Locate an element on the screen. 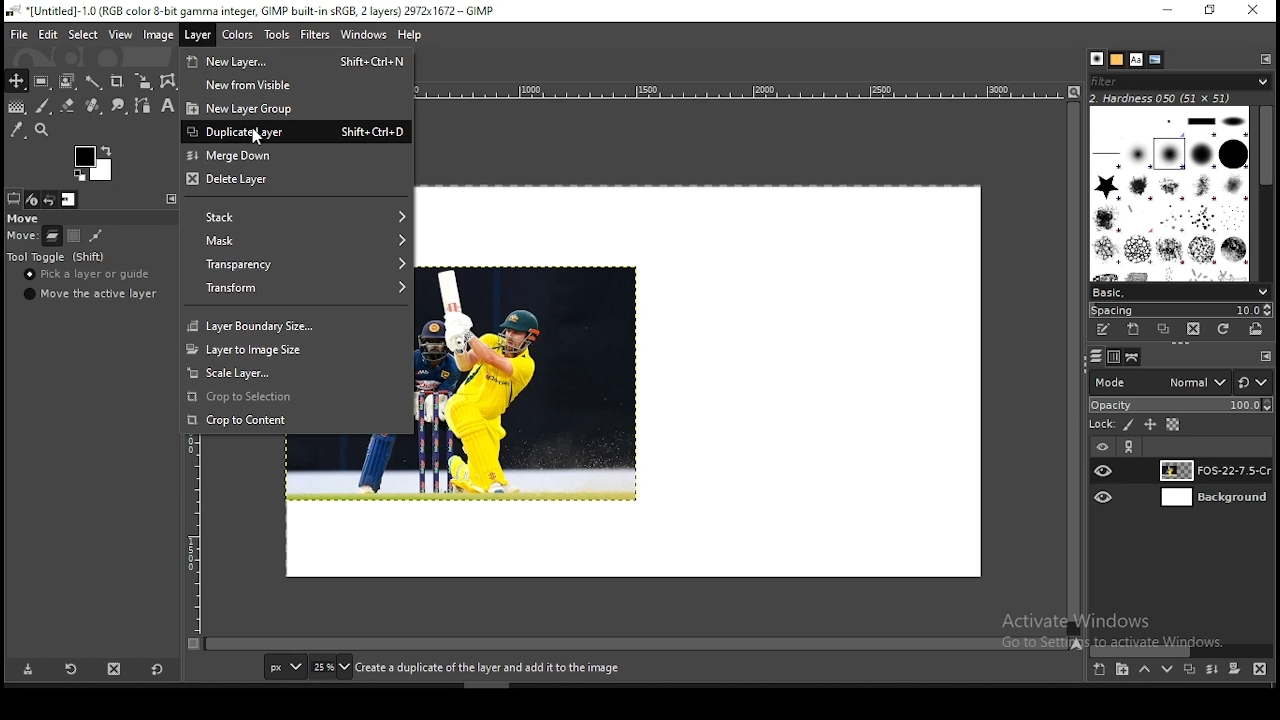 The image size is (1280, 720). brushes filter is located at coordinates (1180, 80).